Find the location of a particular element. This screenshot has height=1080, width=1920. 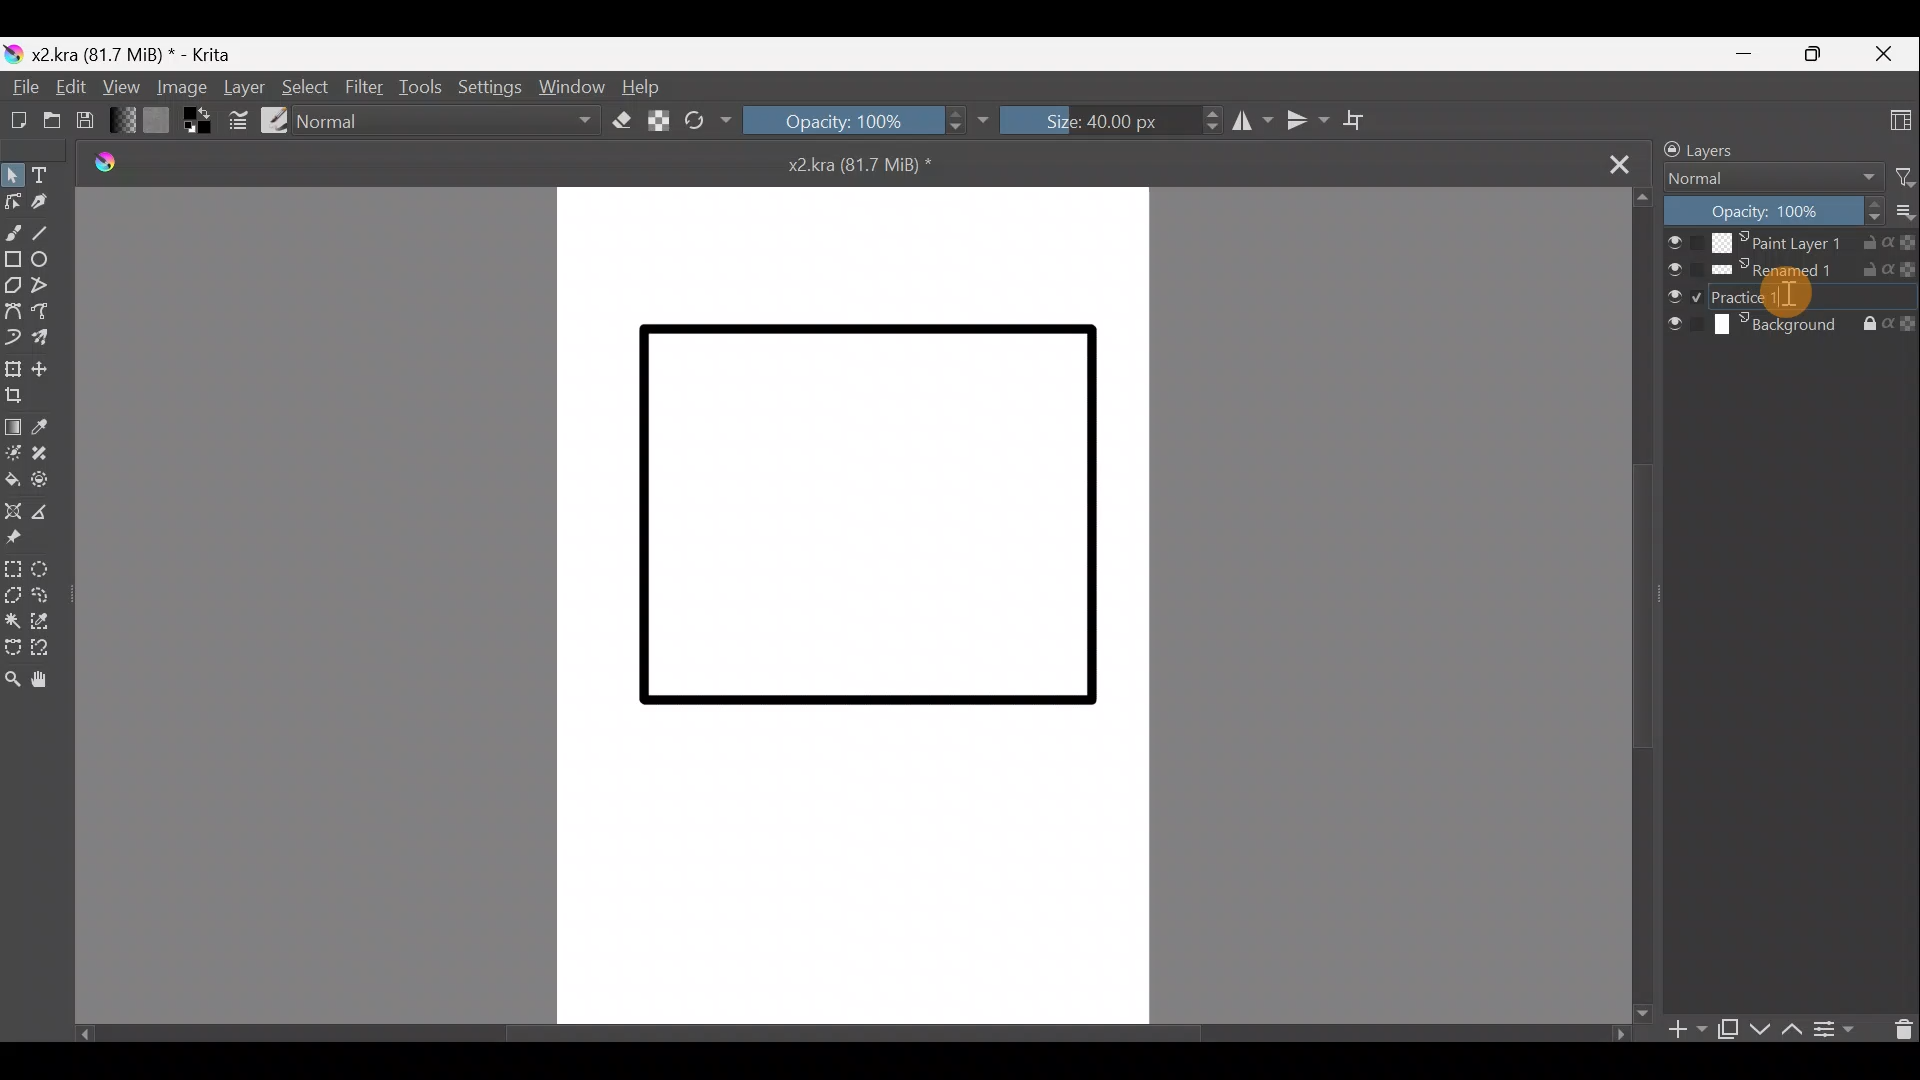

Opacity: 100% is located at coordinates (865, 124).